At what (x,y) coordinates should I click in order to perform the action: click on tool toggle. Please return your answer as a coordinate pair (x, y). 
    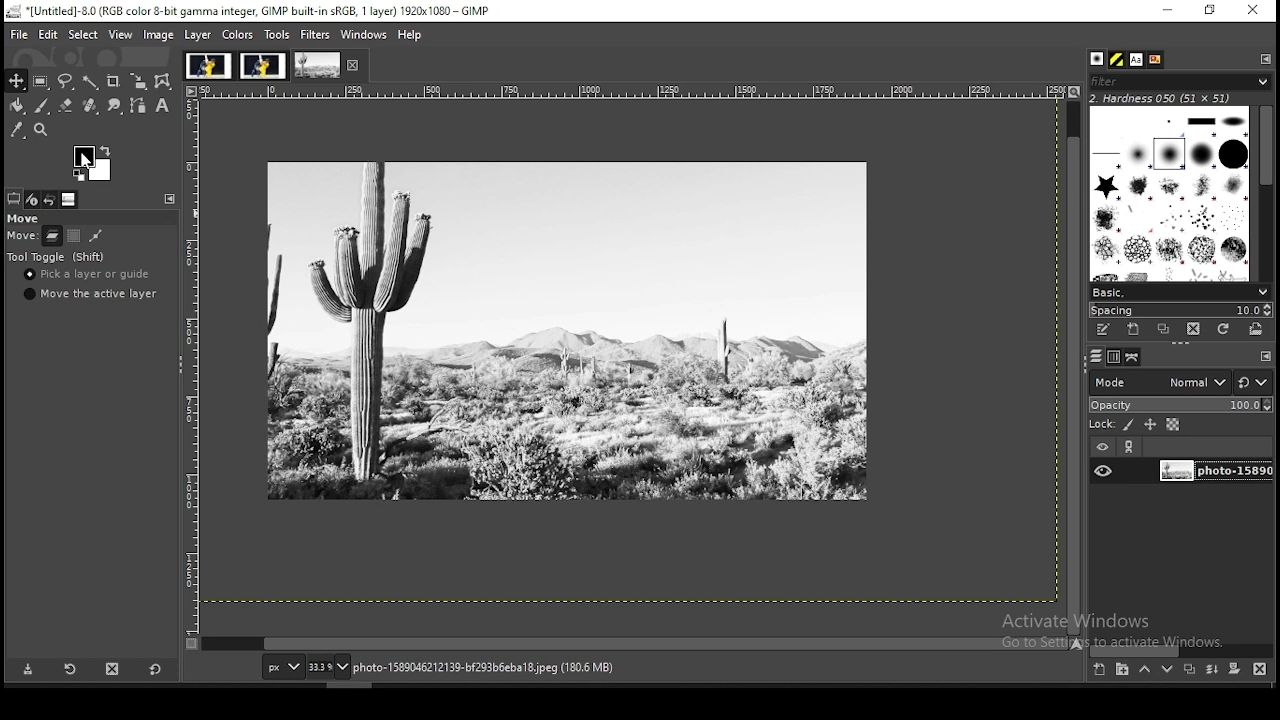
    Looking at the image, I should click on (57, 257).